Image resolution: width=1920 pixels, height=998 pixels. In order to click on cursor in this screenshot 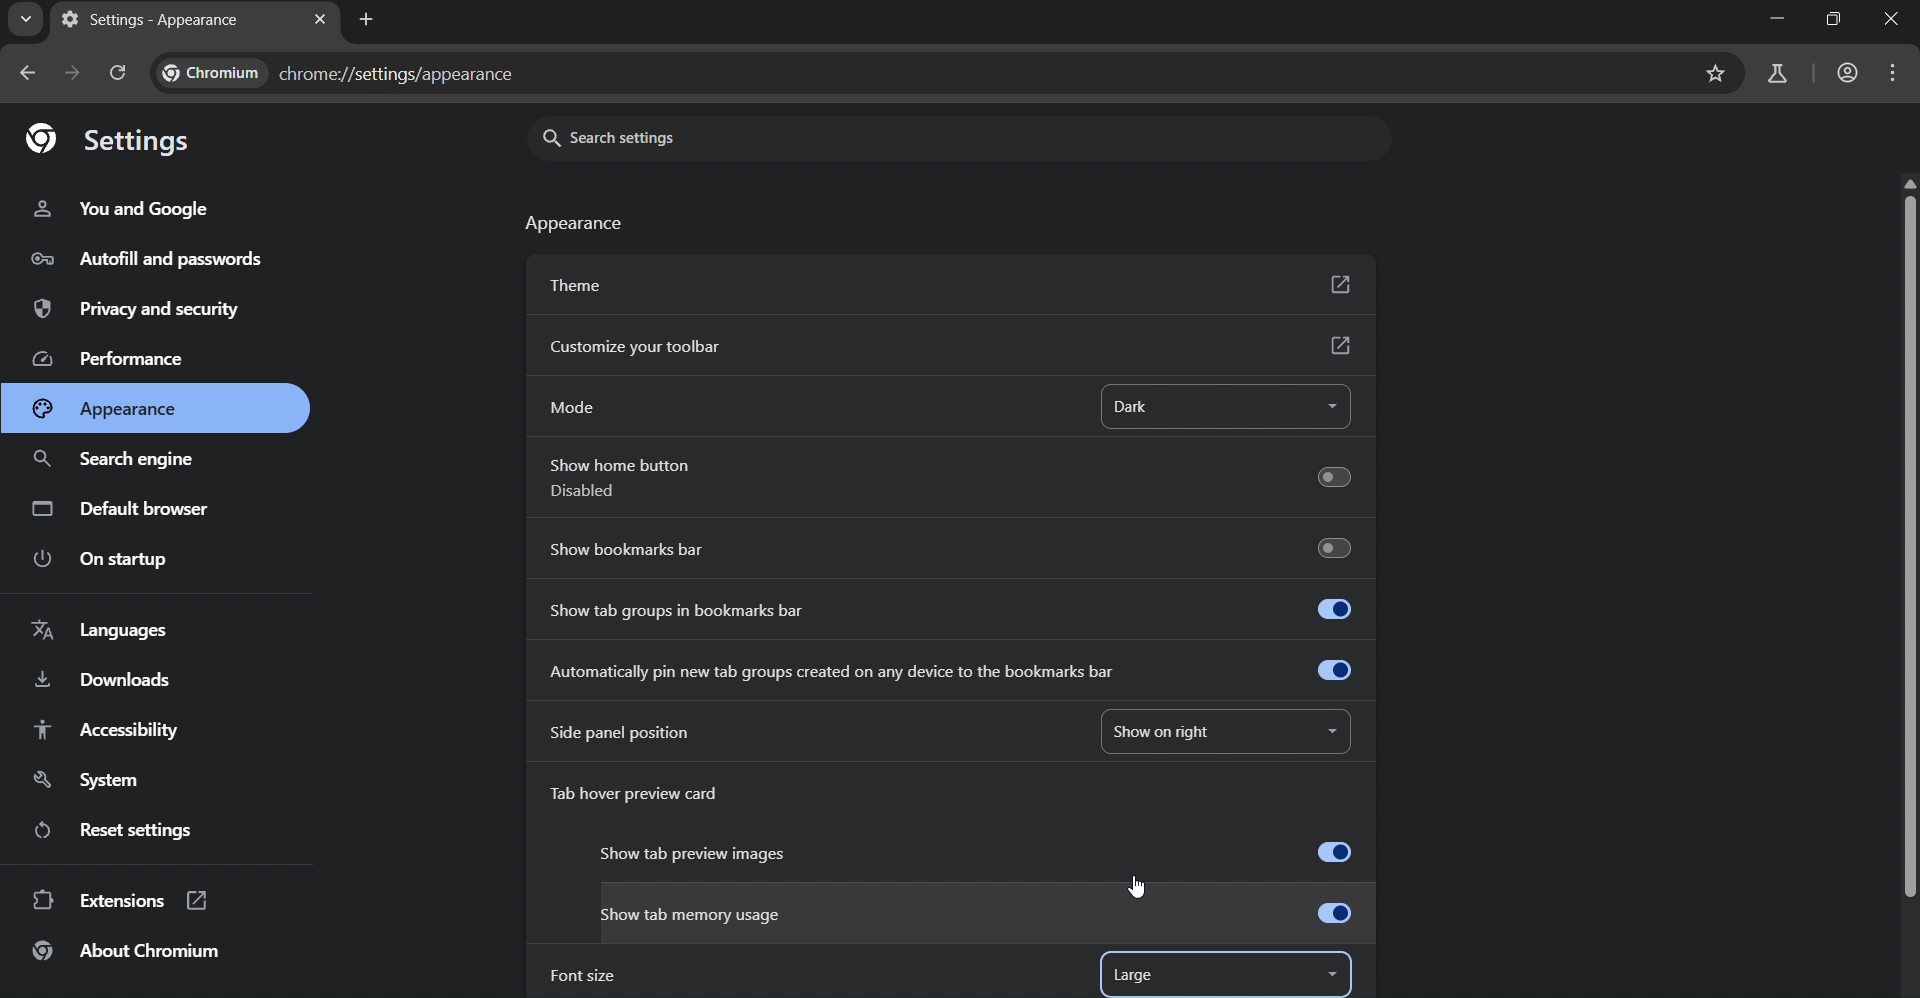, I will do `click(1138, 887)`.